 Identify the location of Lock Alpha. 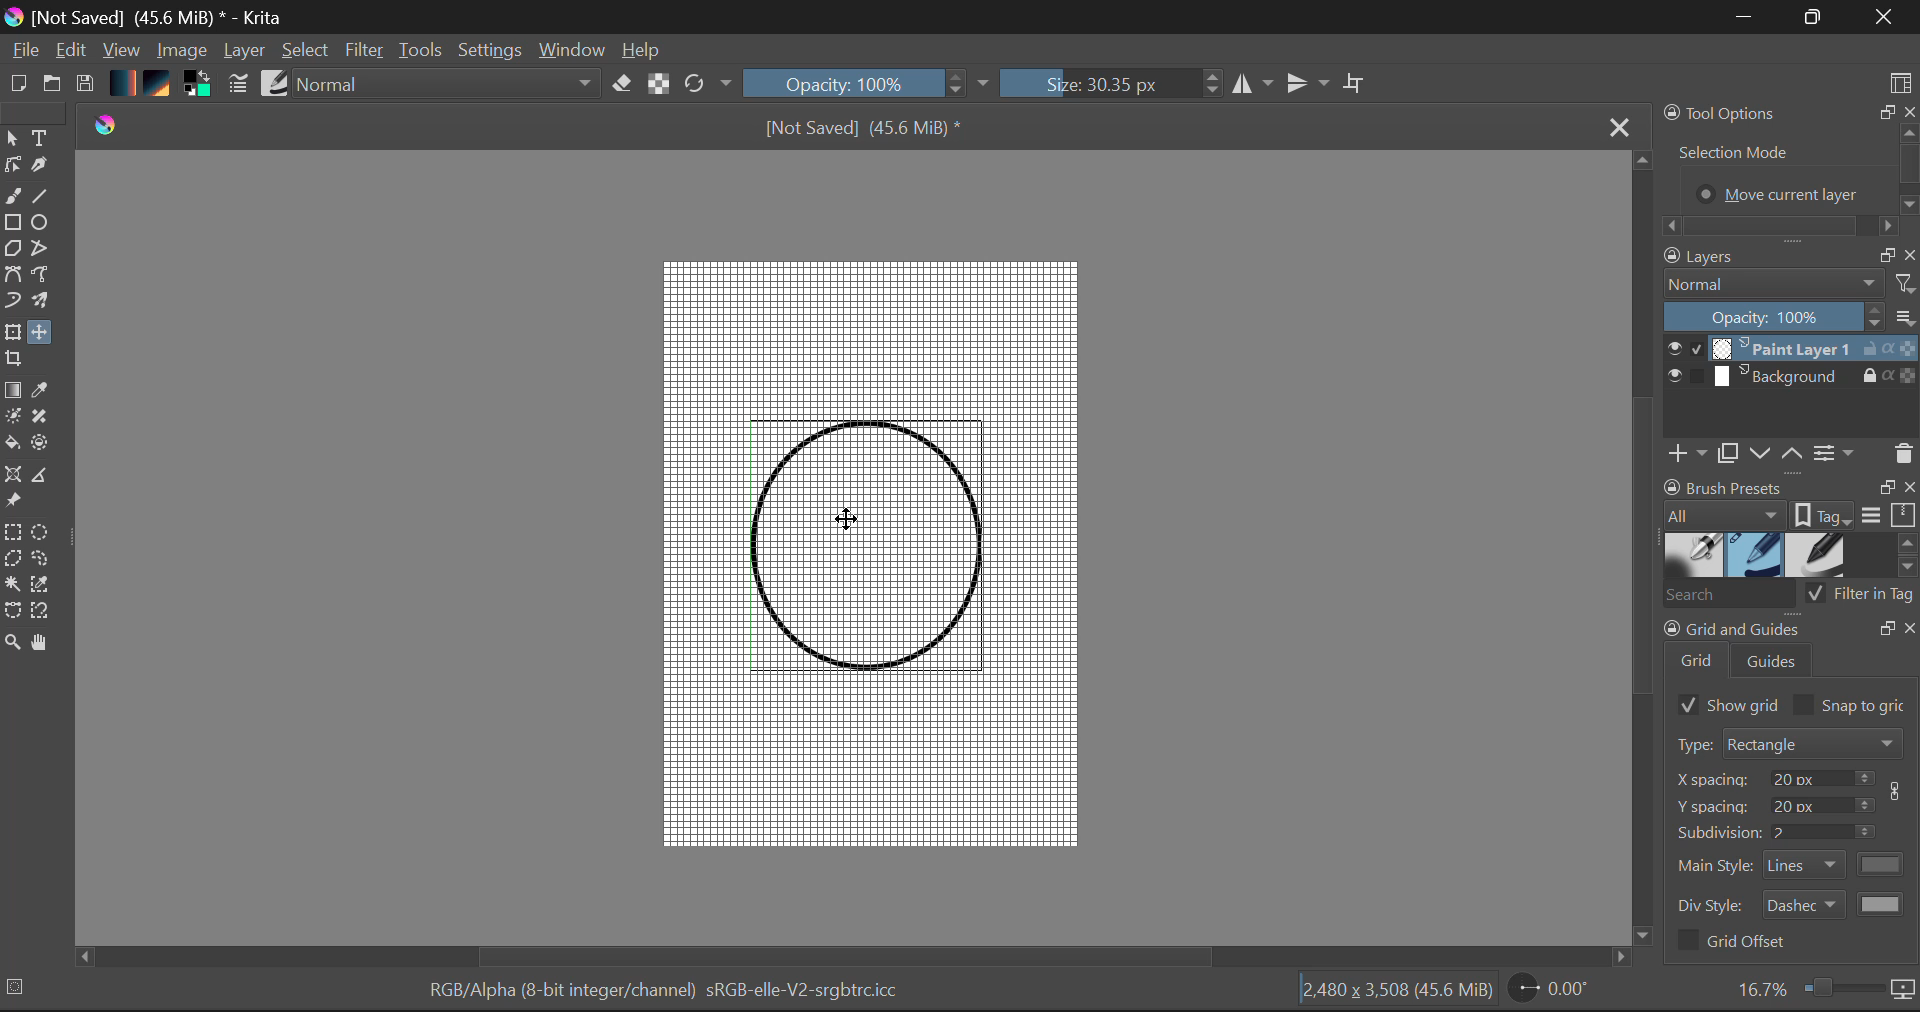
(658, 85).